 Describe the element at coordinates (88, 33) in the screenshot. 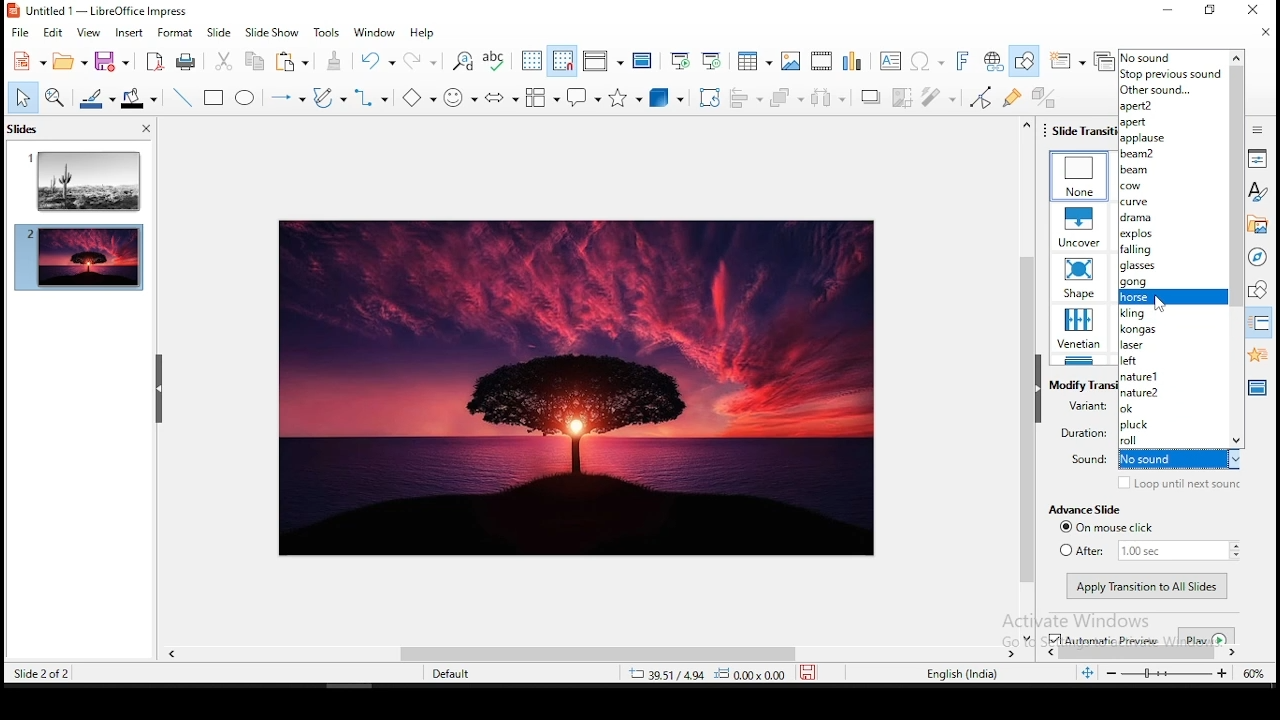

I see `view` at that location.